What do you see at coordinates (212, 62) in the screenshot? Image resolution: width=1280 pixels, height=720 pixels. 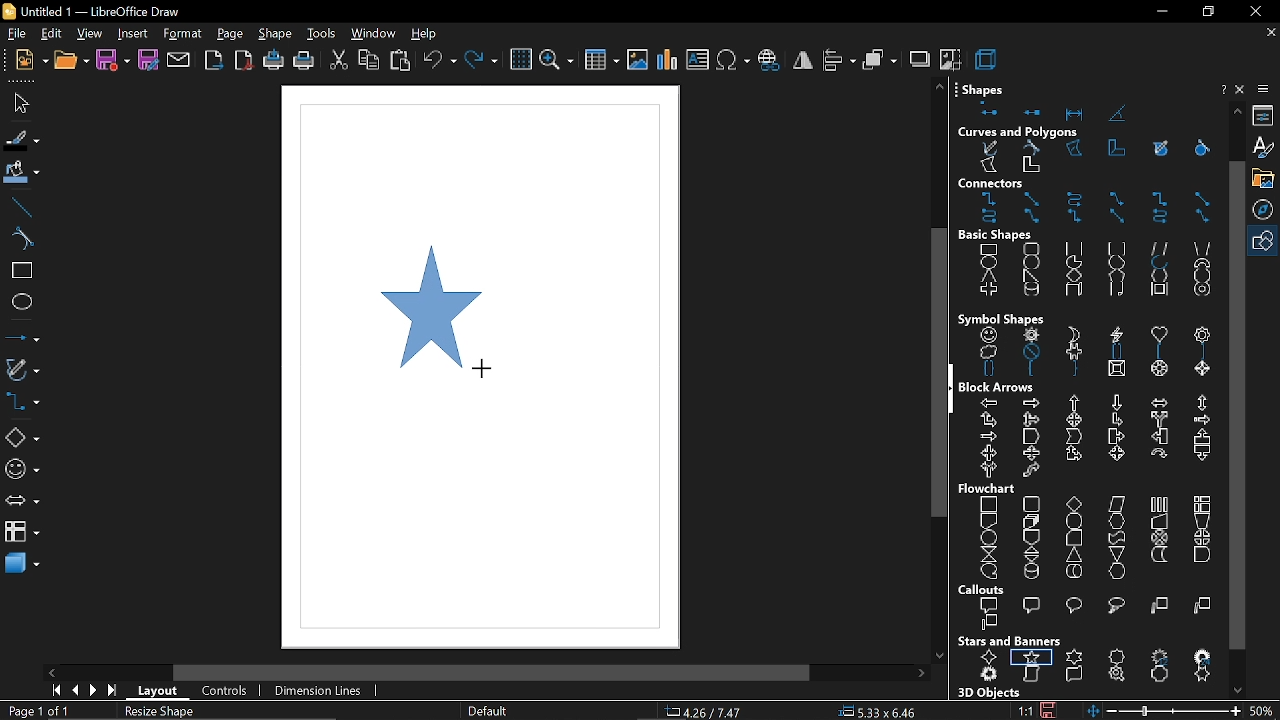 I see `export` at bounding box center [212, 62].